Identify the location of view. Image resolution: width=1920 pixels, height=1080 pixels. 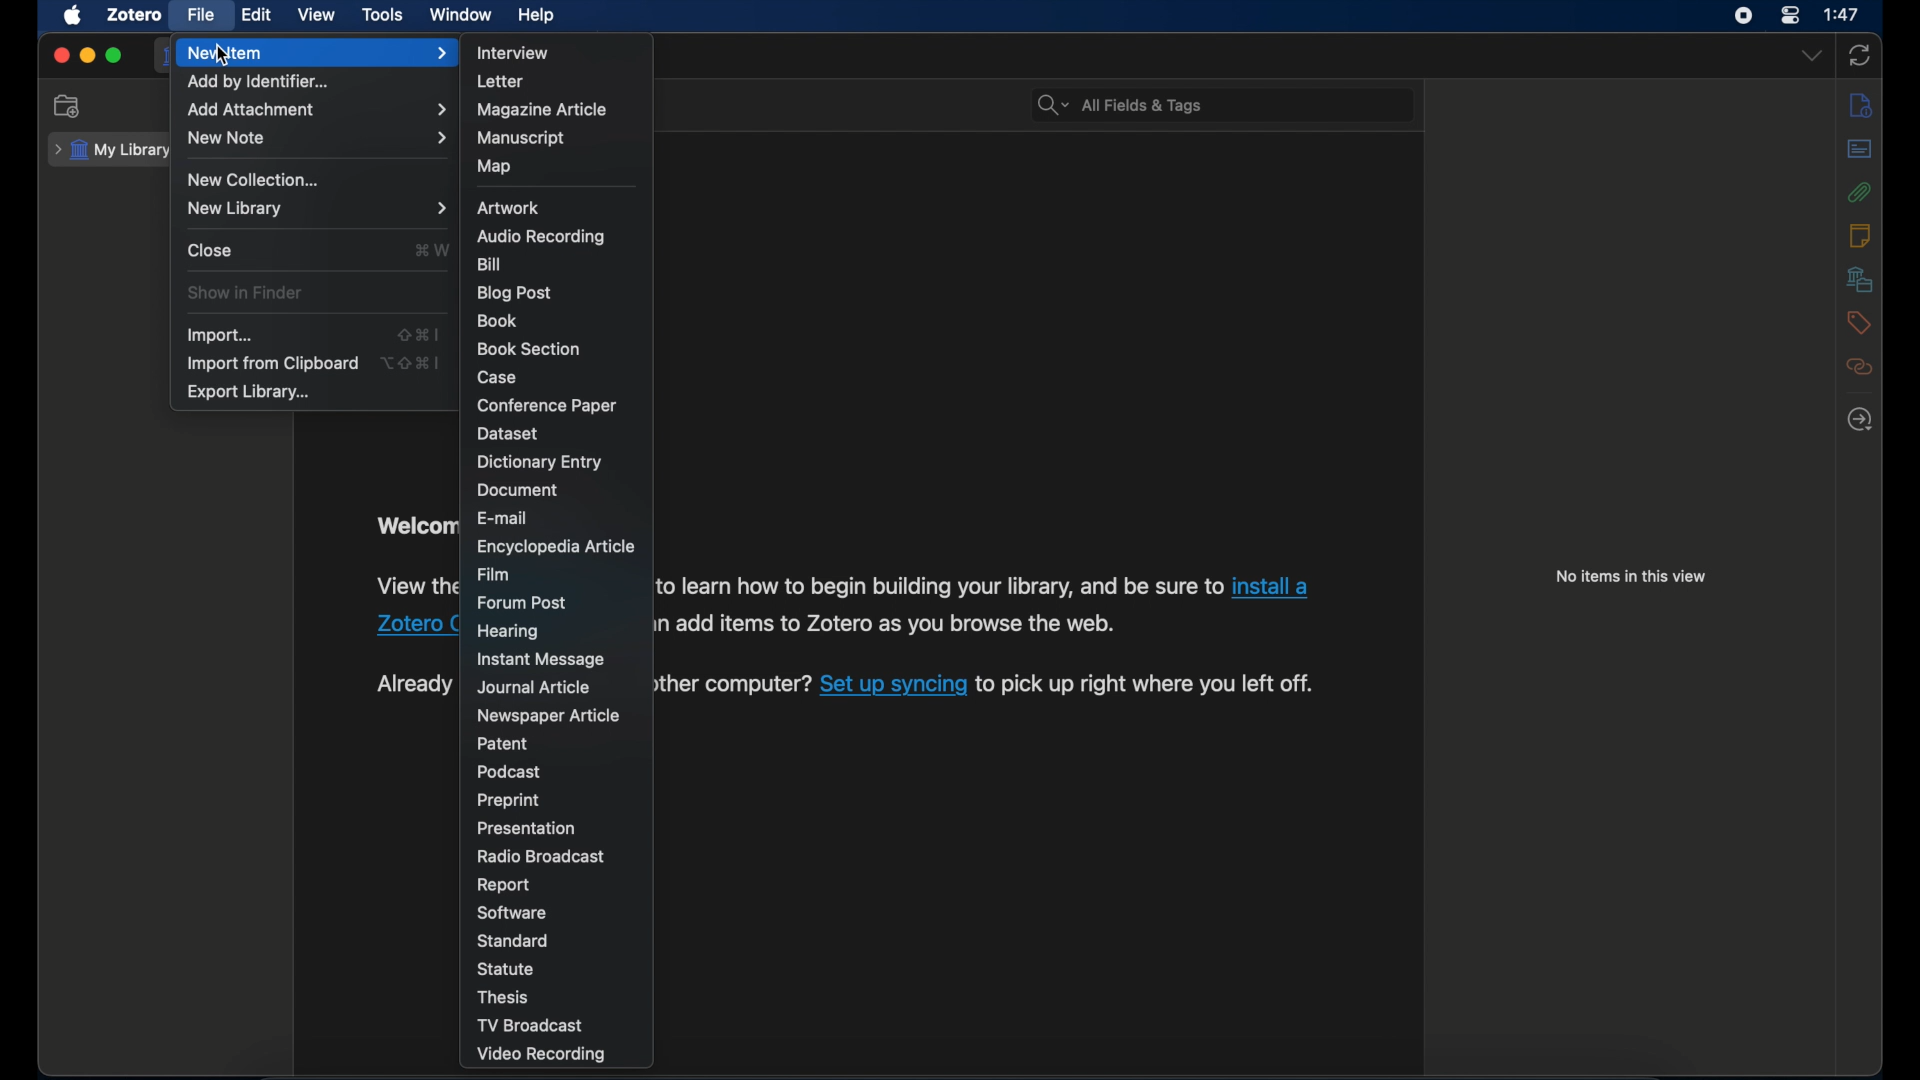
(318, 15).